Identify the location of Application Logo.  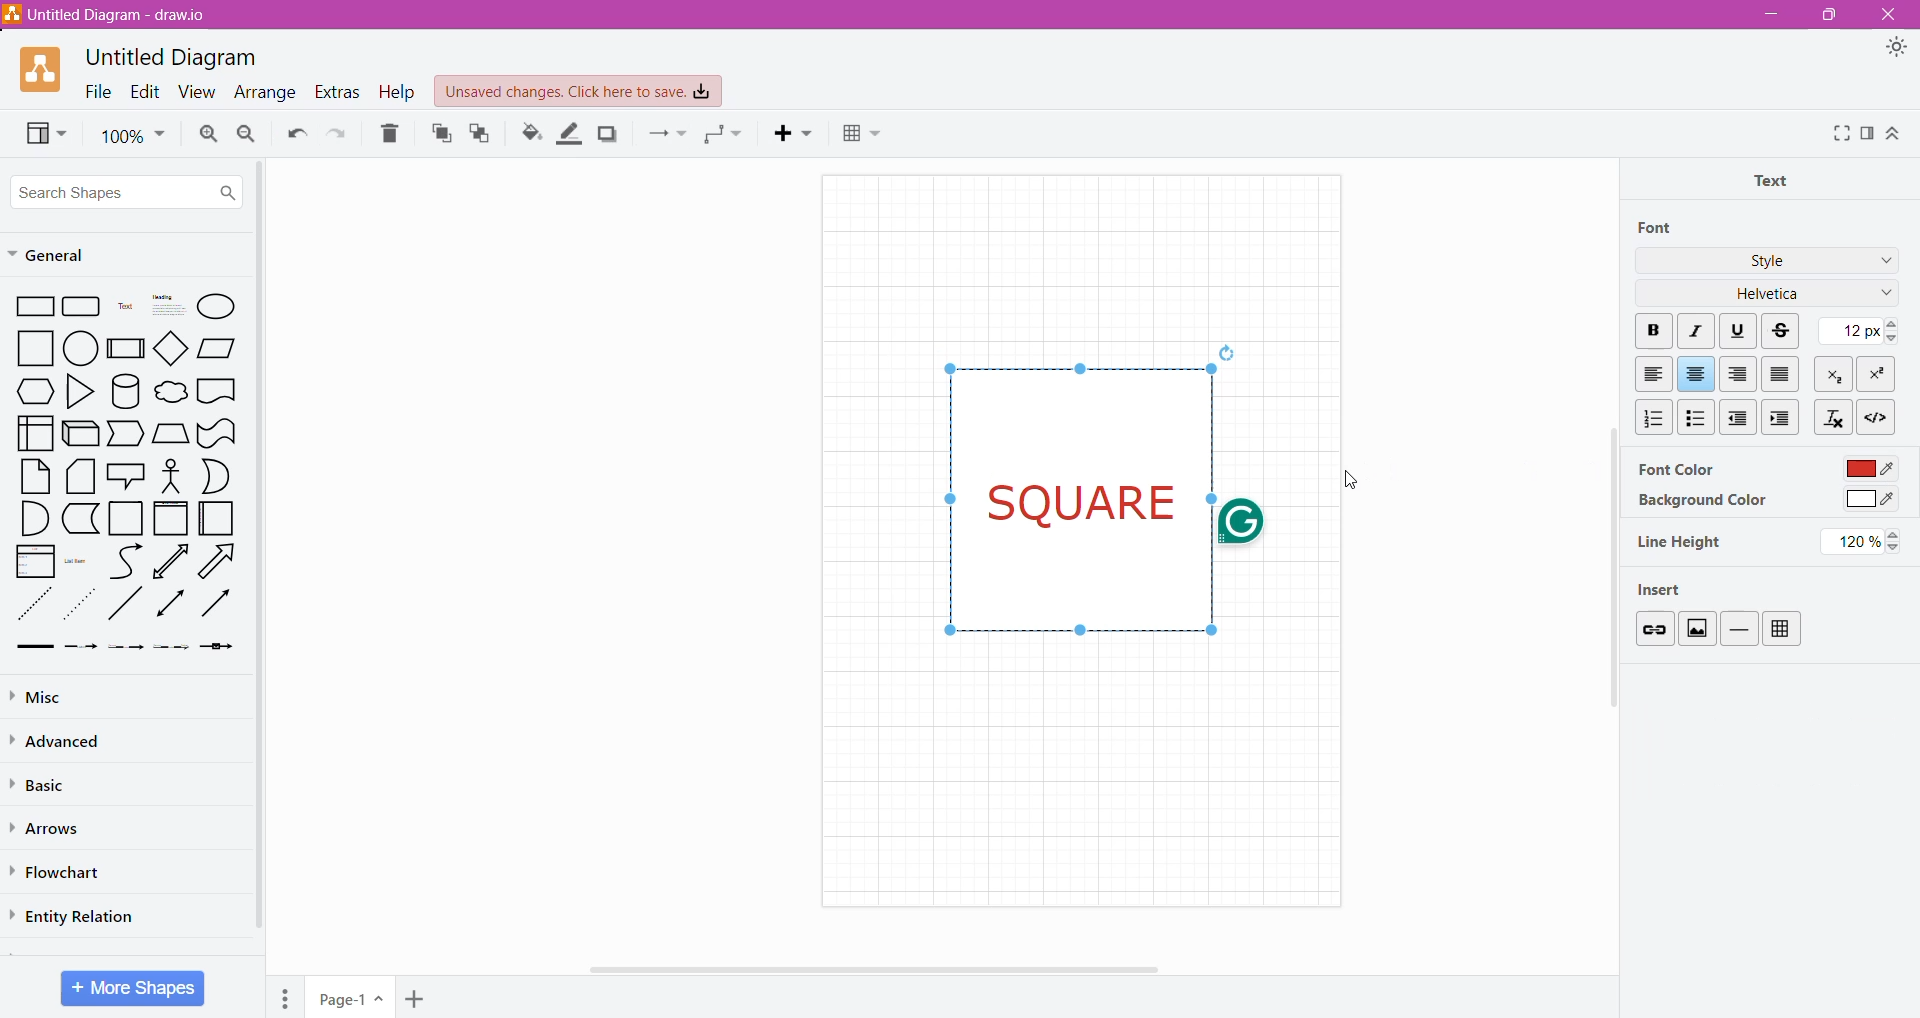
(42, 70).